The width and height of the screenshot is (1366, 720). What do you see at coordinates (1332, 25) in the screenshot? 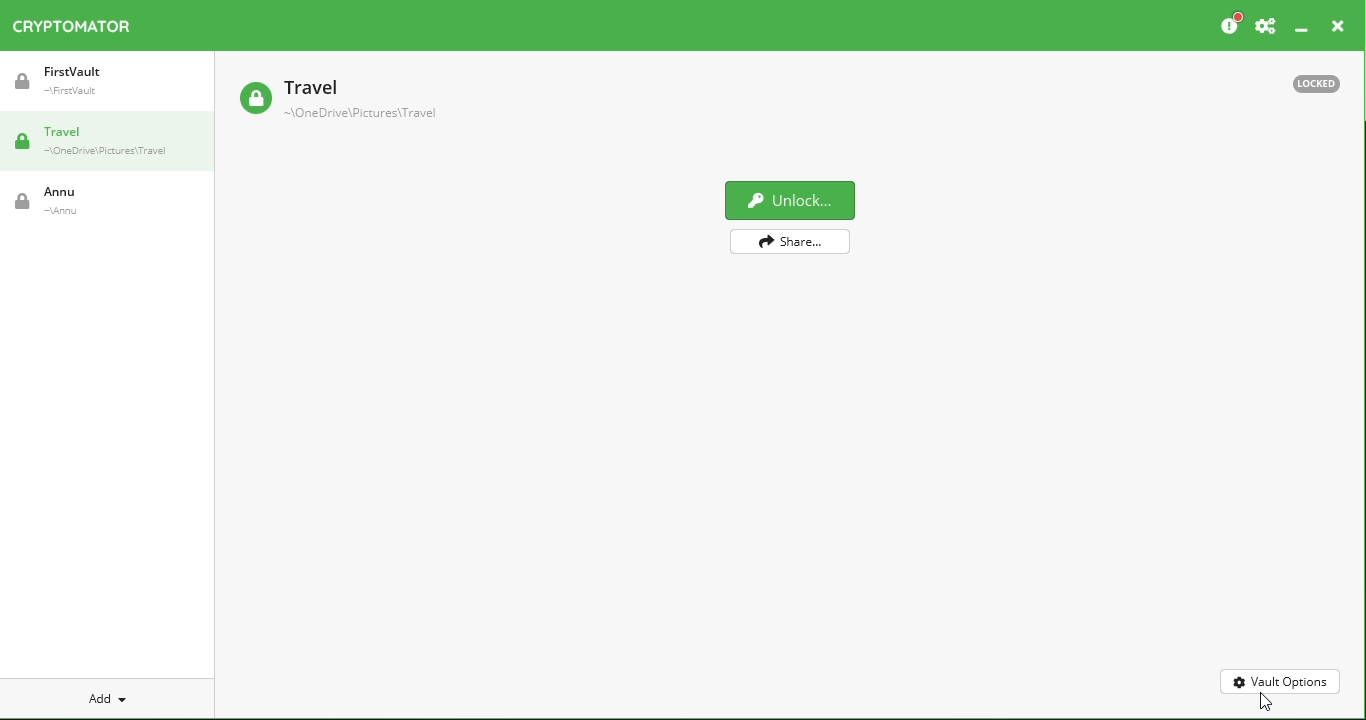
I see `Close` at bounding box center [1332, 25].